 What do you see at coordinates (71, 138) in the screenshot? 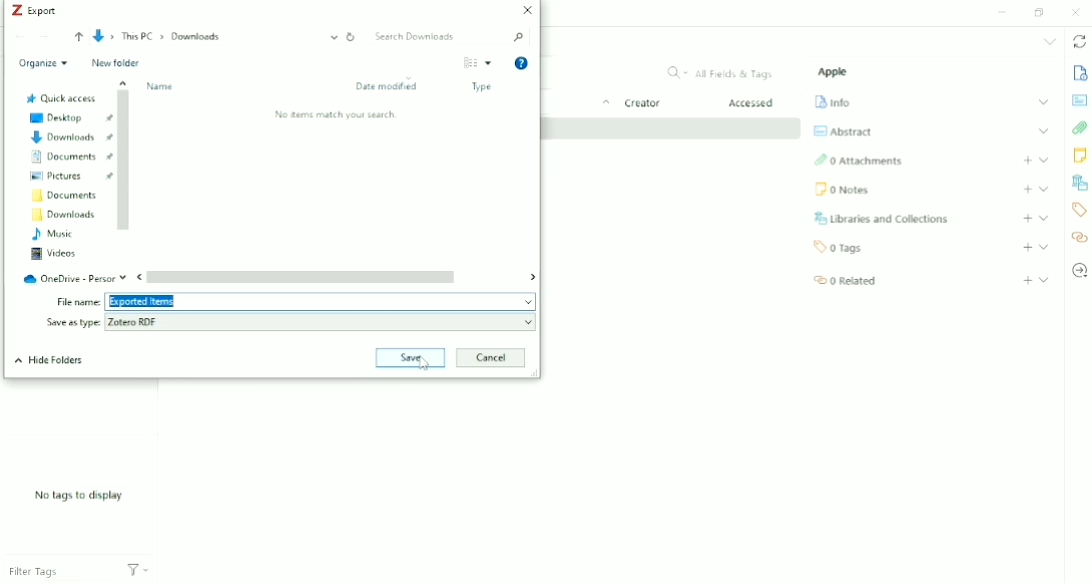
I see `Downloads` at bounding box center [71, 138].